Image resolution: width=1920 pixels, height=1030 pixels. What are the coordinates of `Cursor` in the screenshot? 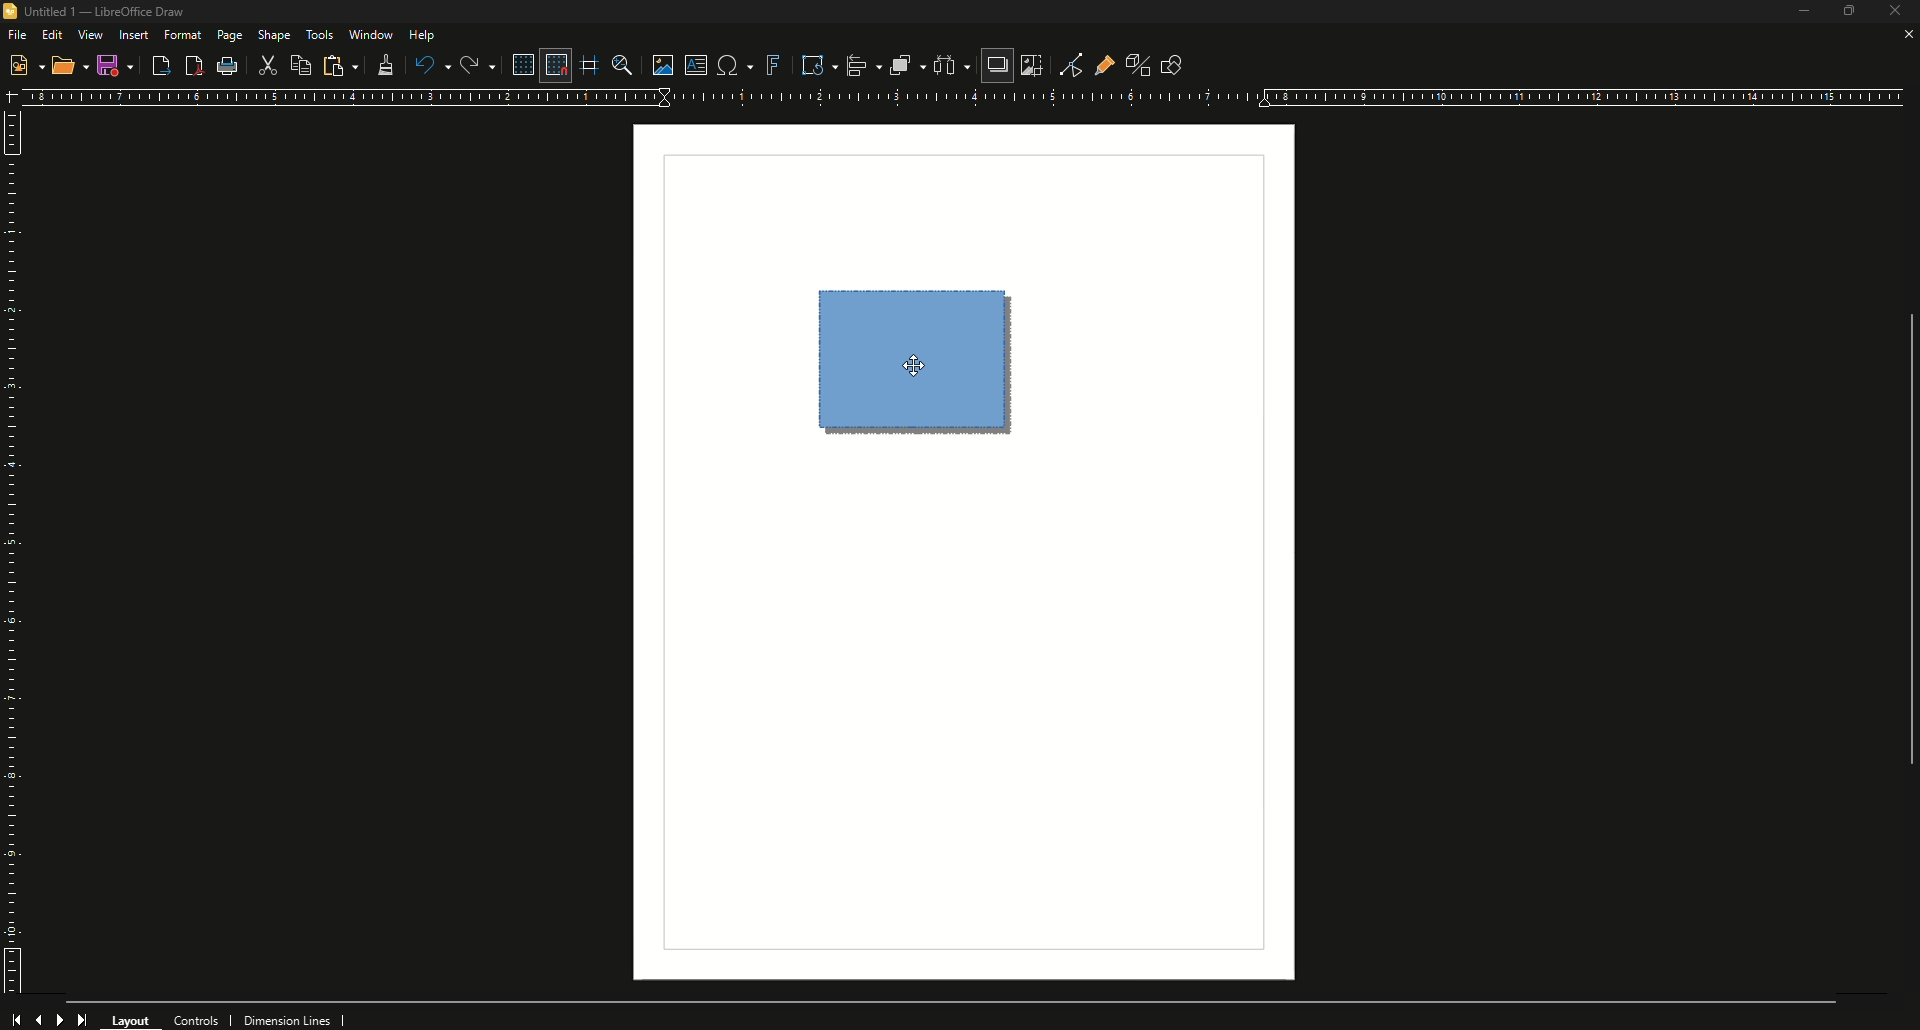 It's located at (912, 368).